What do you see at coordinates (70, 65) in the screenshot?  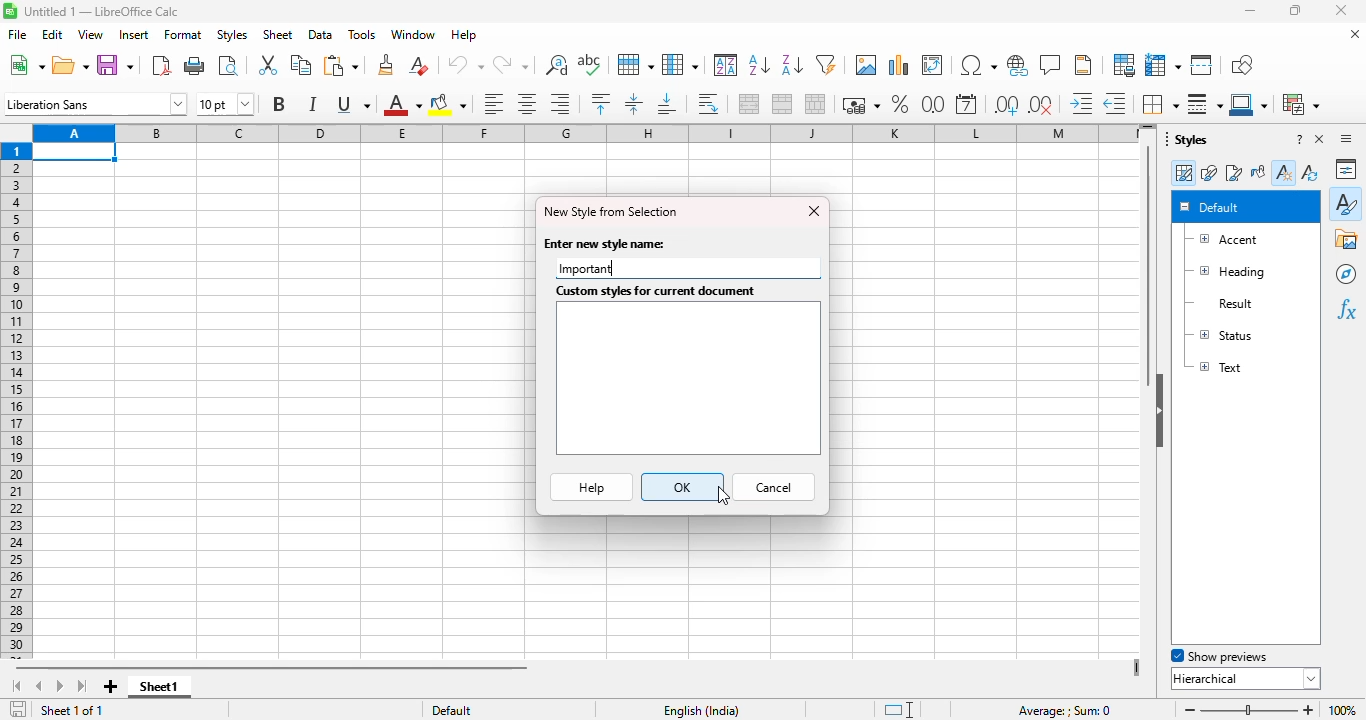 I see `open` at bounding box center [70, 65].